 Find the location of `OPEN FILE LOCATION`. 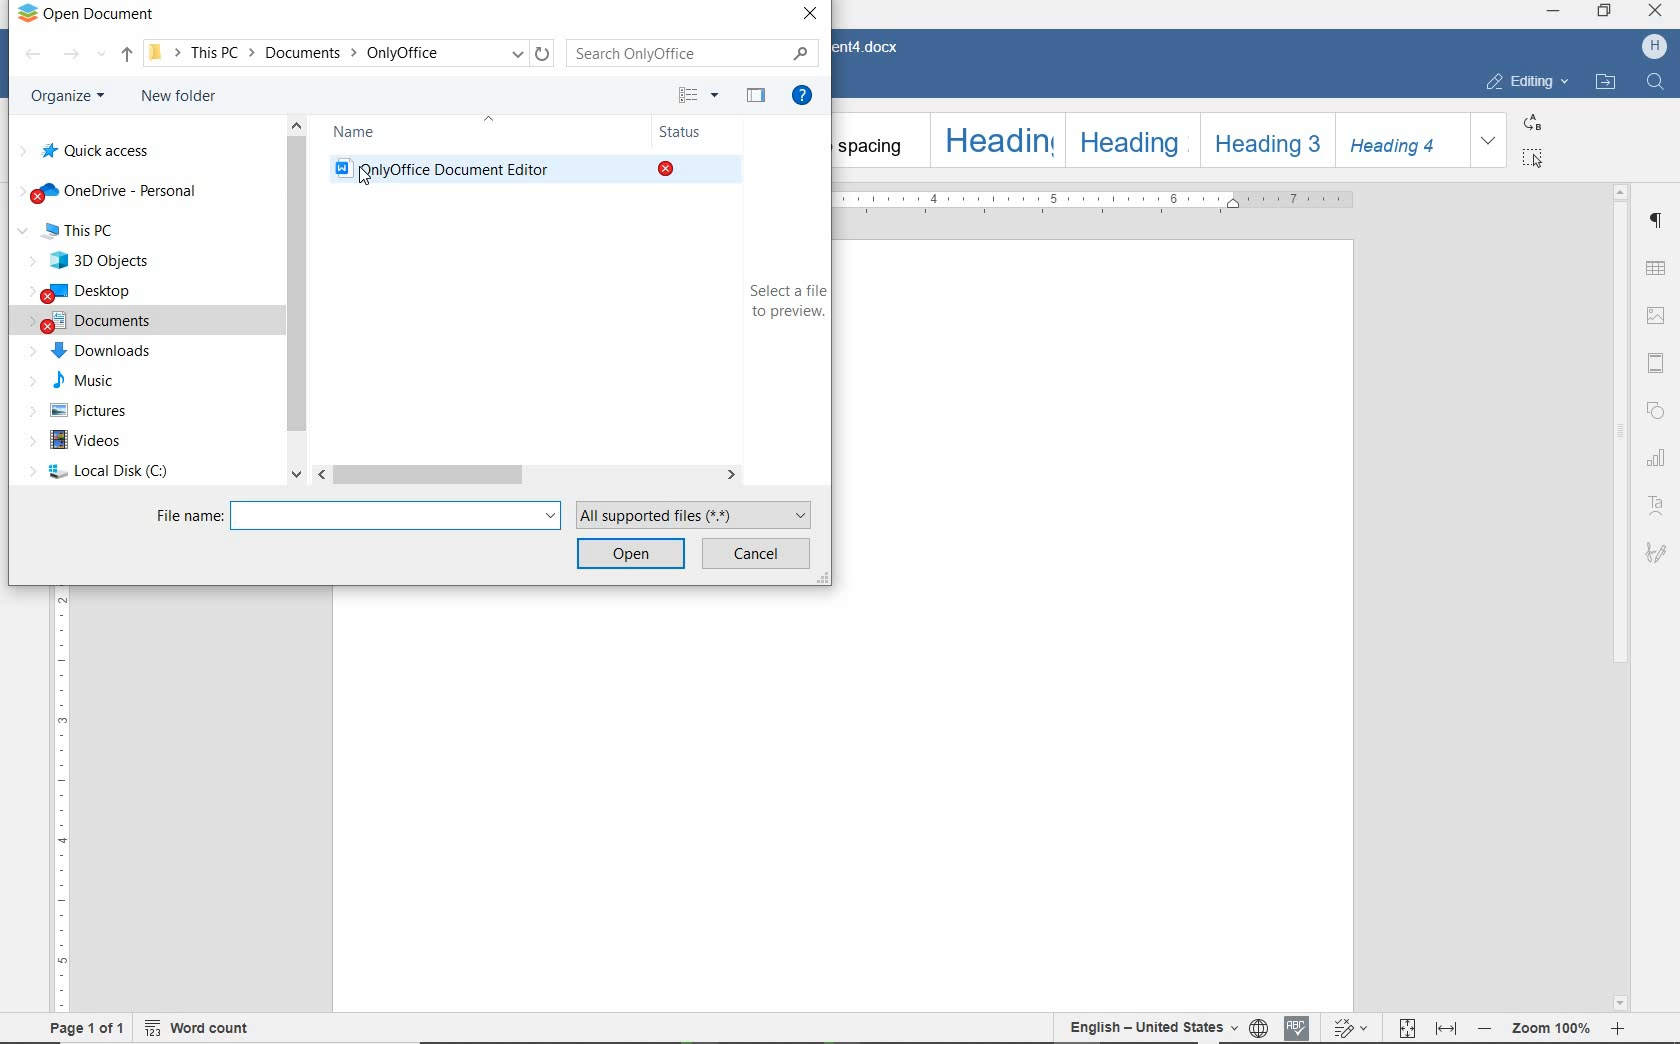

OPEN FILE LOCATION is located at coordinates (1607, 81).